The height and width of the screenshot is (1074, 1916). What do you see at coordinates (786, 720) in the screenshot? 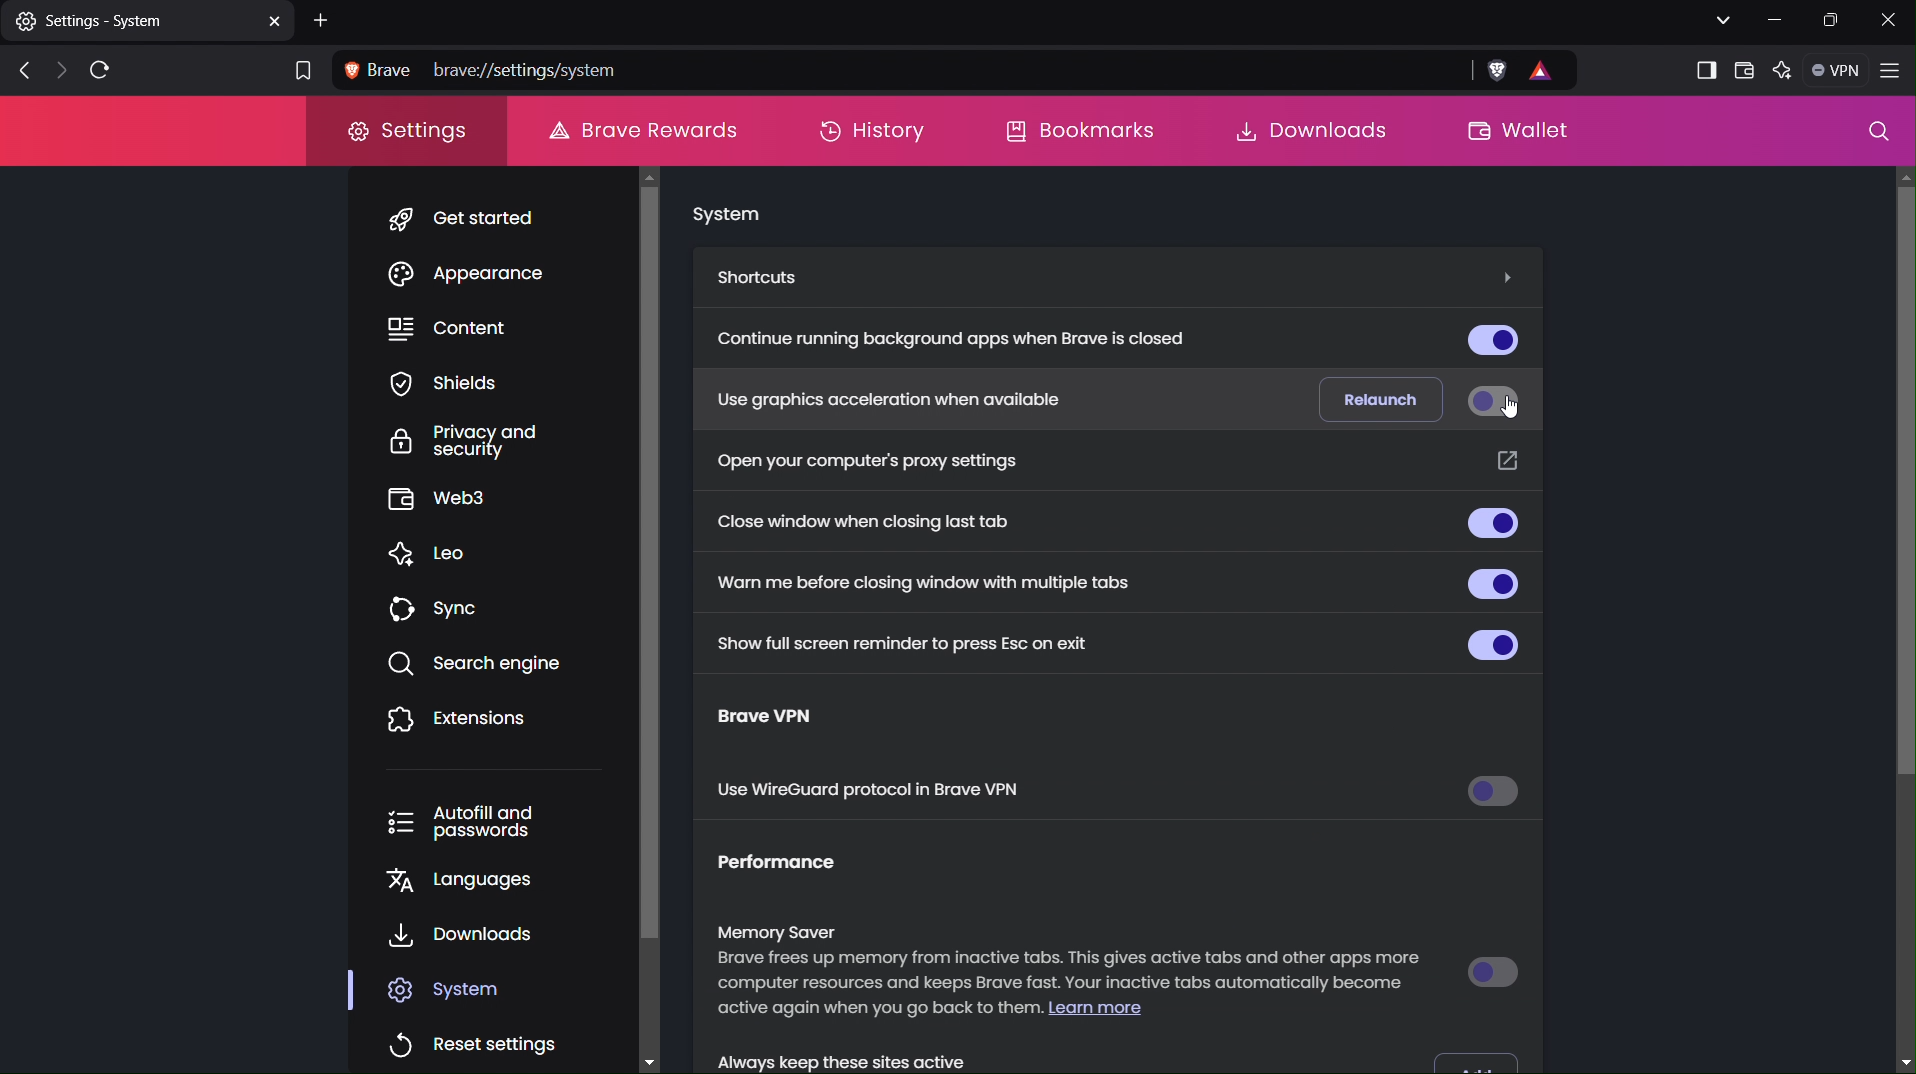
I see `Brave VPN` at bounding box center [786, 720].